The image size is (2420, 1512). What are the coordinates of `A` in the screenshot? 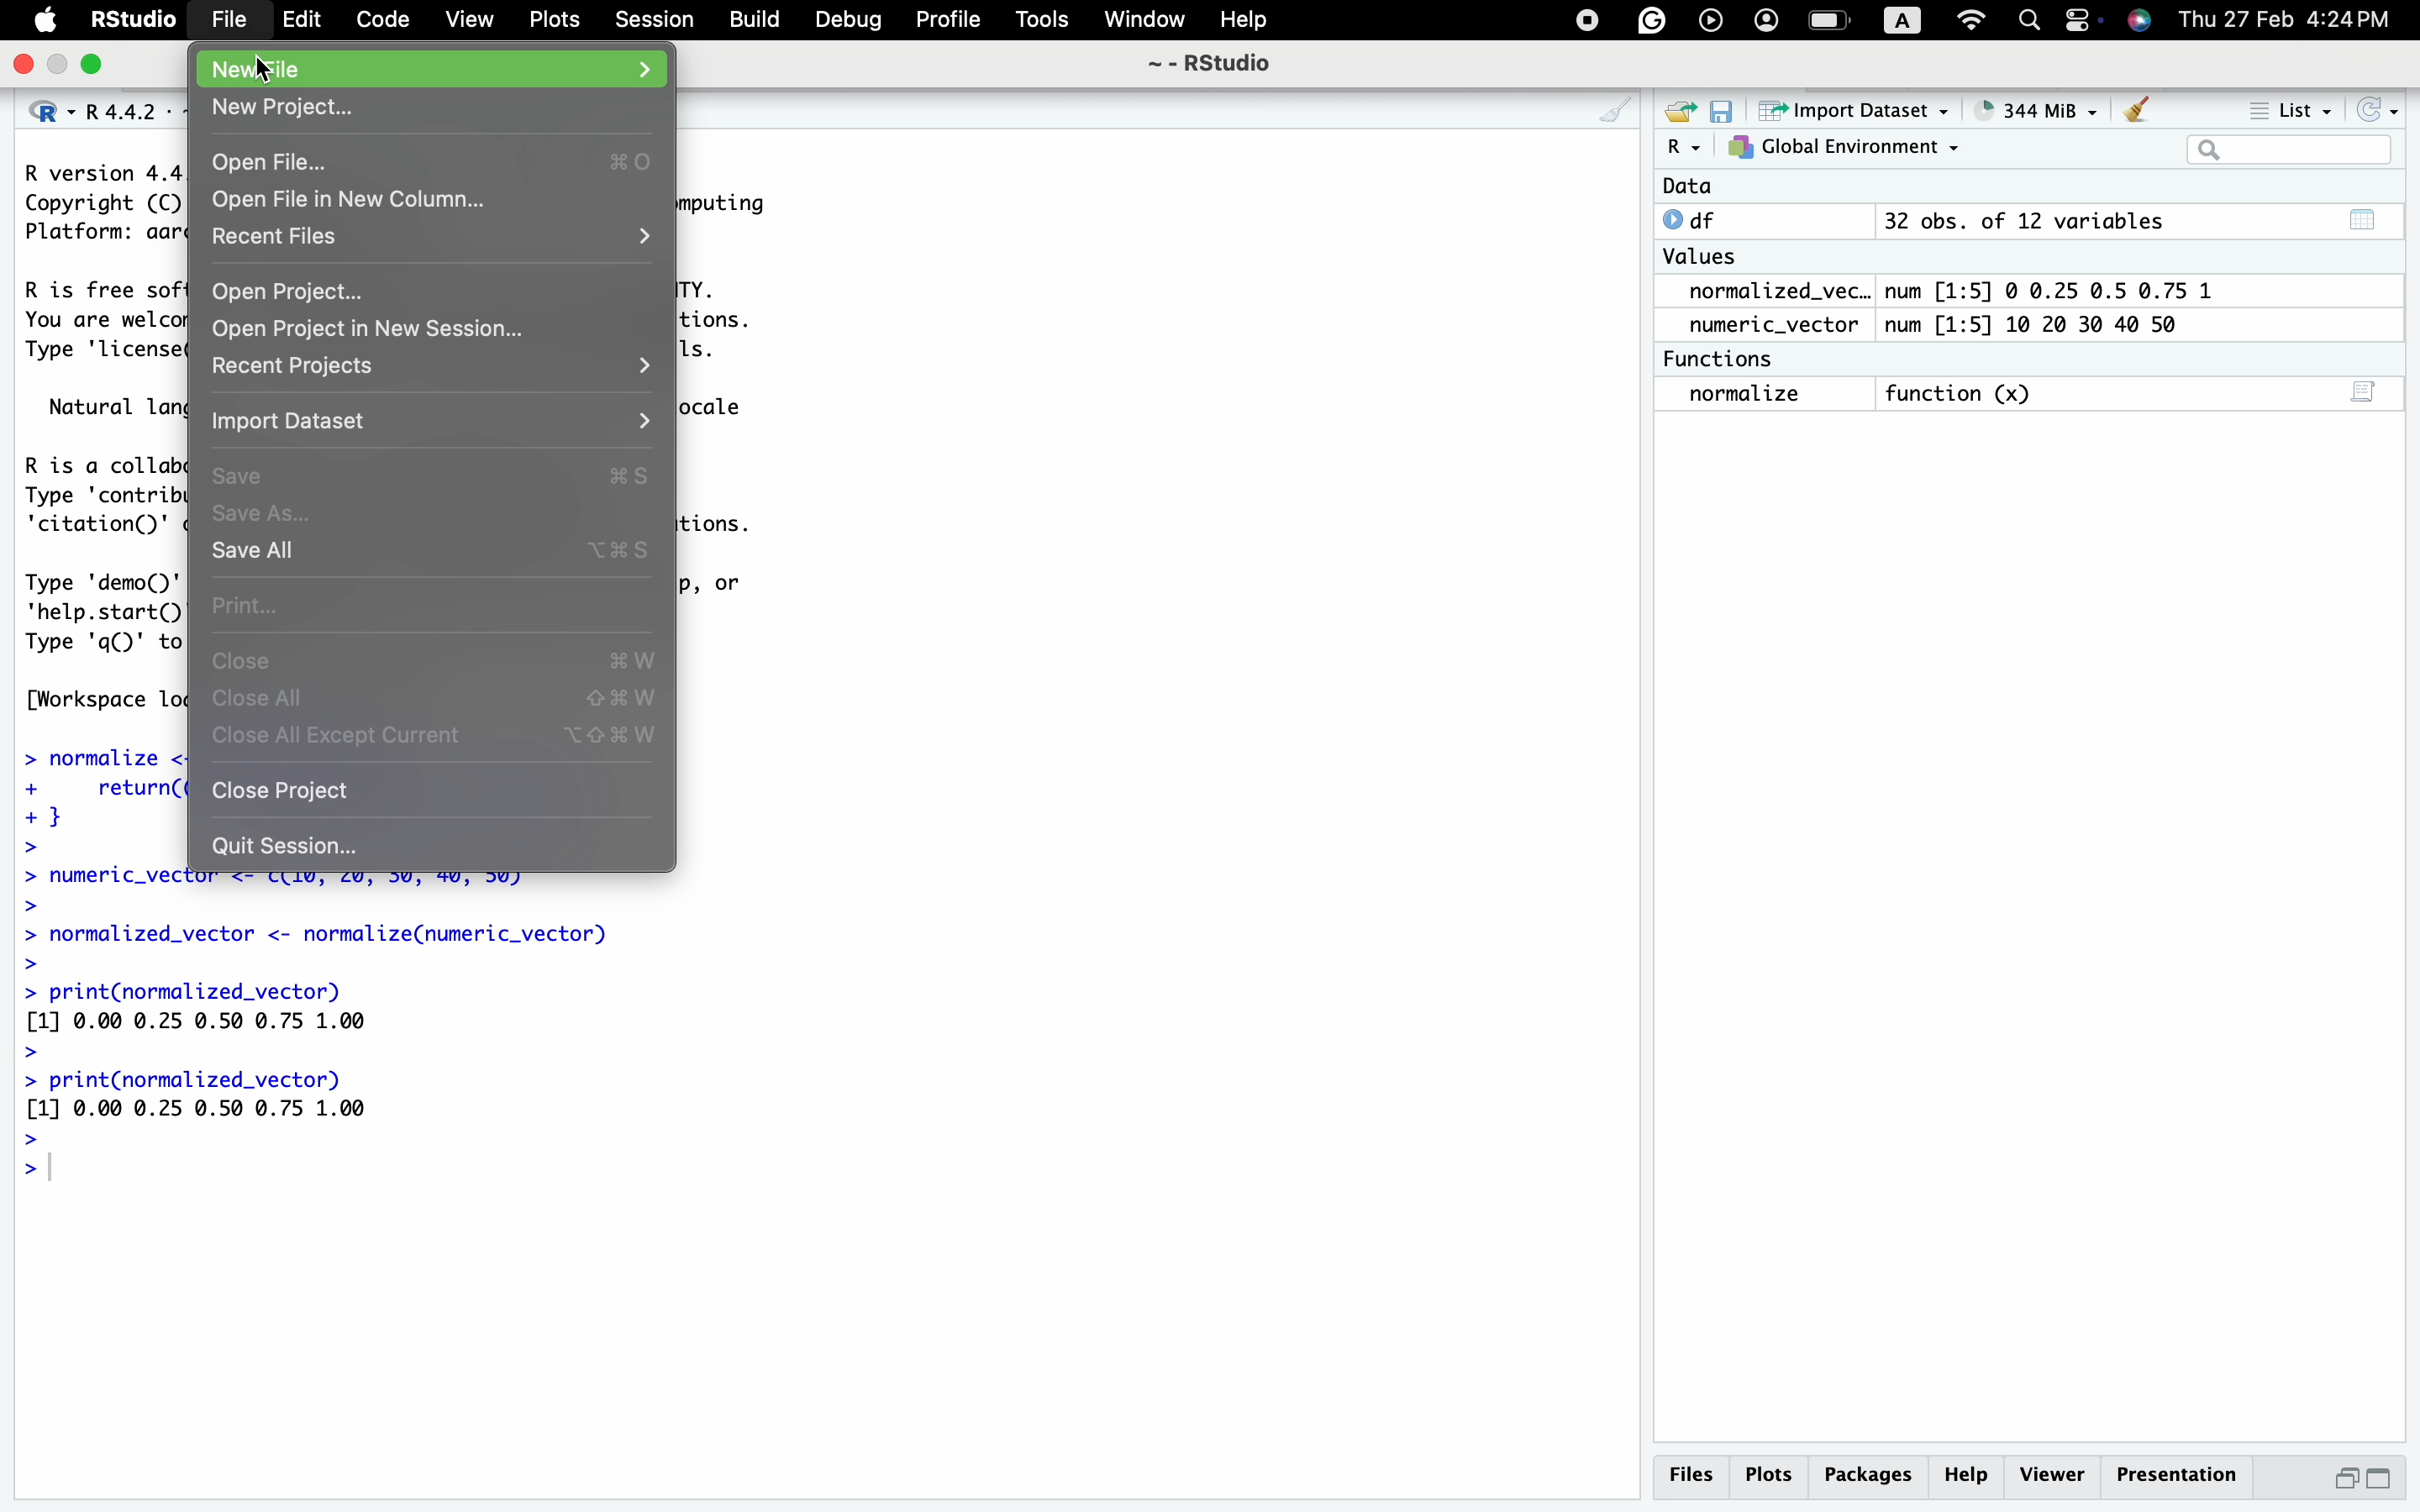 It's located at (1910, 18).